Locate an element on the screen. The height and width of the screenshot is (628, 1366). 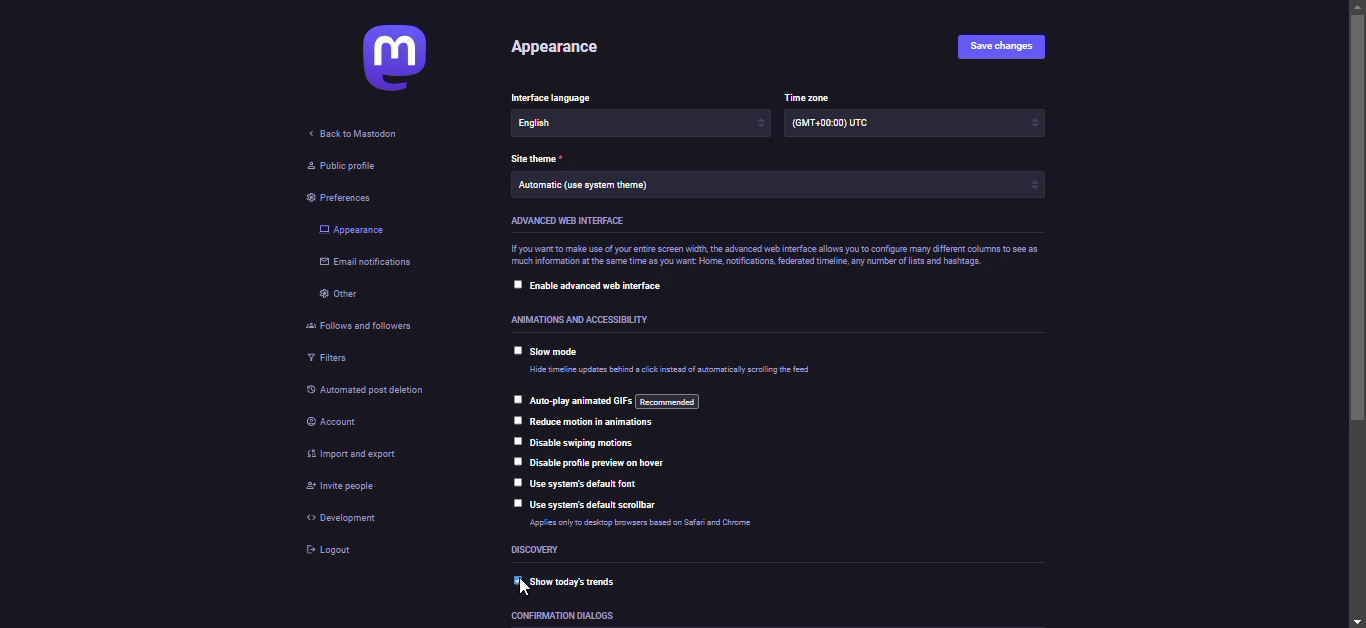
cursor is located at coordinates (526, 591).